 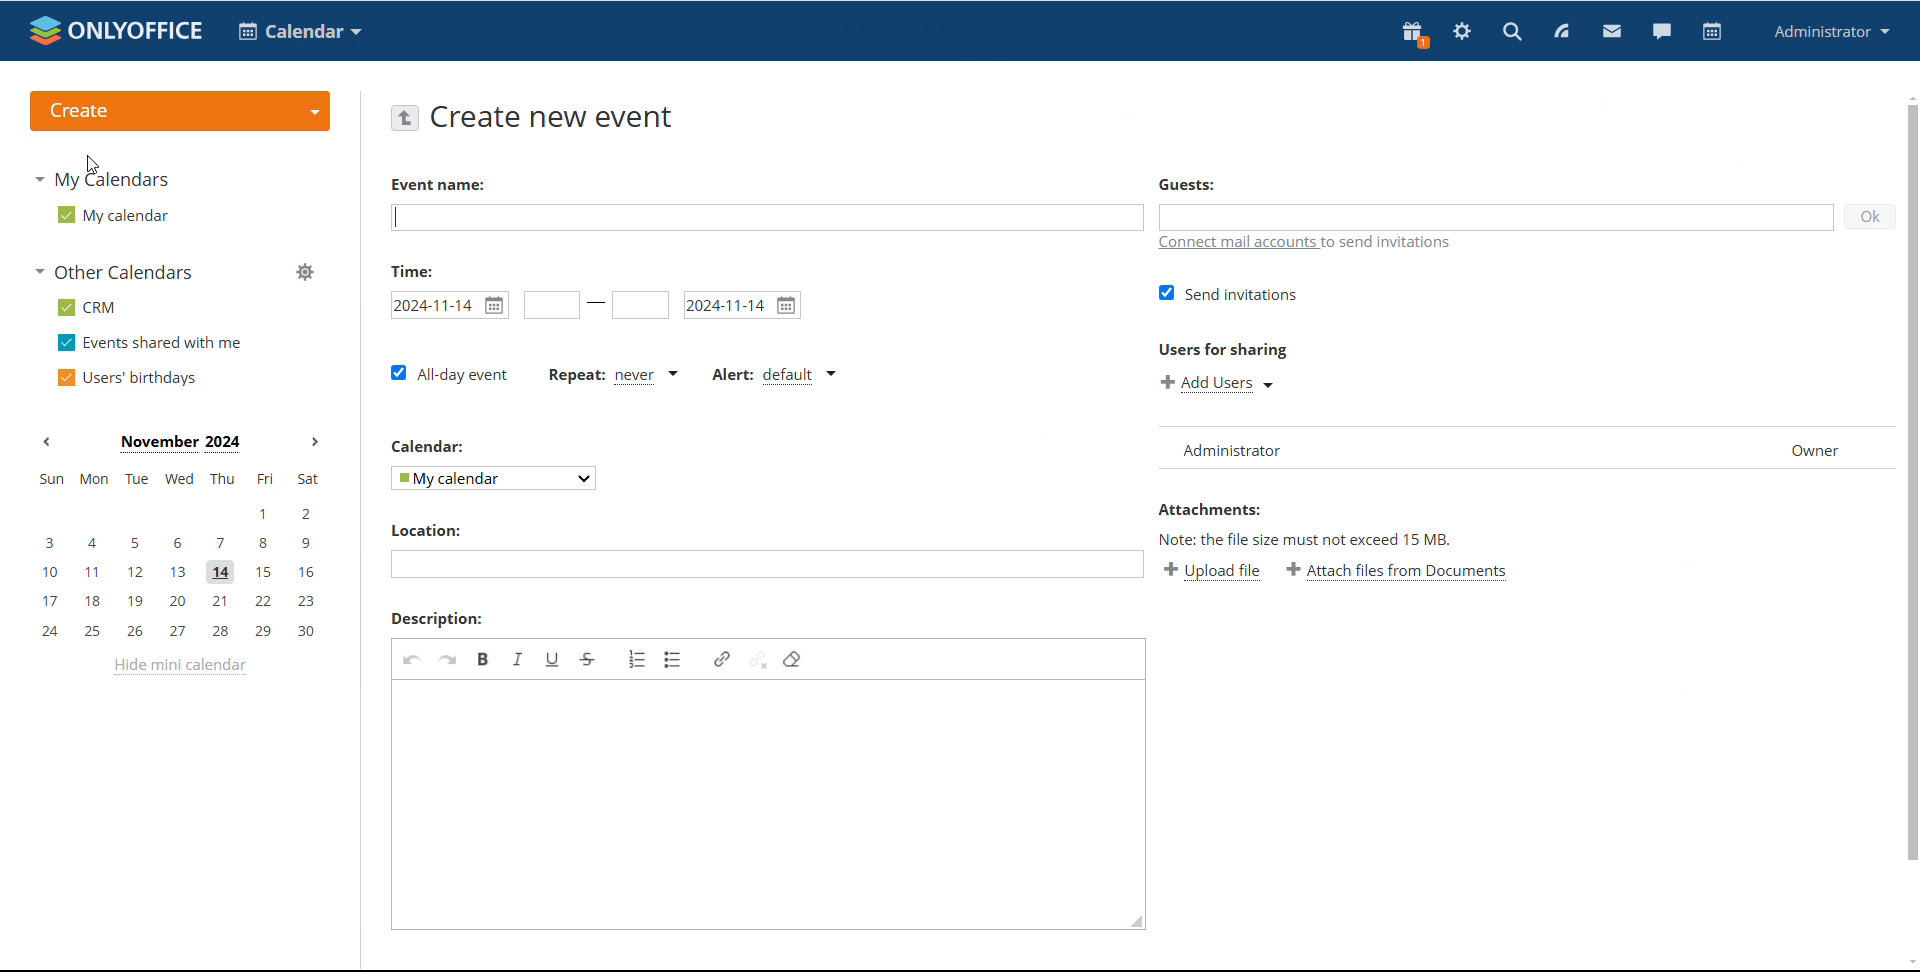 What do you see at coordinates (116, 271) in the screenshot?
I see `other calendars` at bounding box center [116, 271].